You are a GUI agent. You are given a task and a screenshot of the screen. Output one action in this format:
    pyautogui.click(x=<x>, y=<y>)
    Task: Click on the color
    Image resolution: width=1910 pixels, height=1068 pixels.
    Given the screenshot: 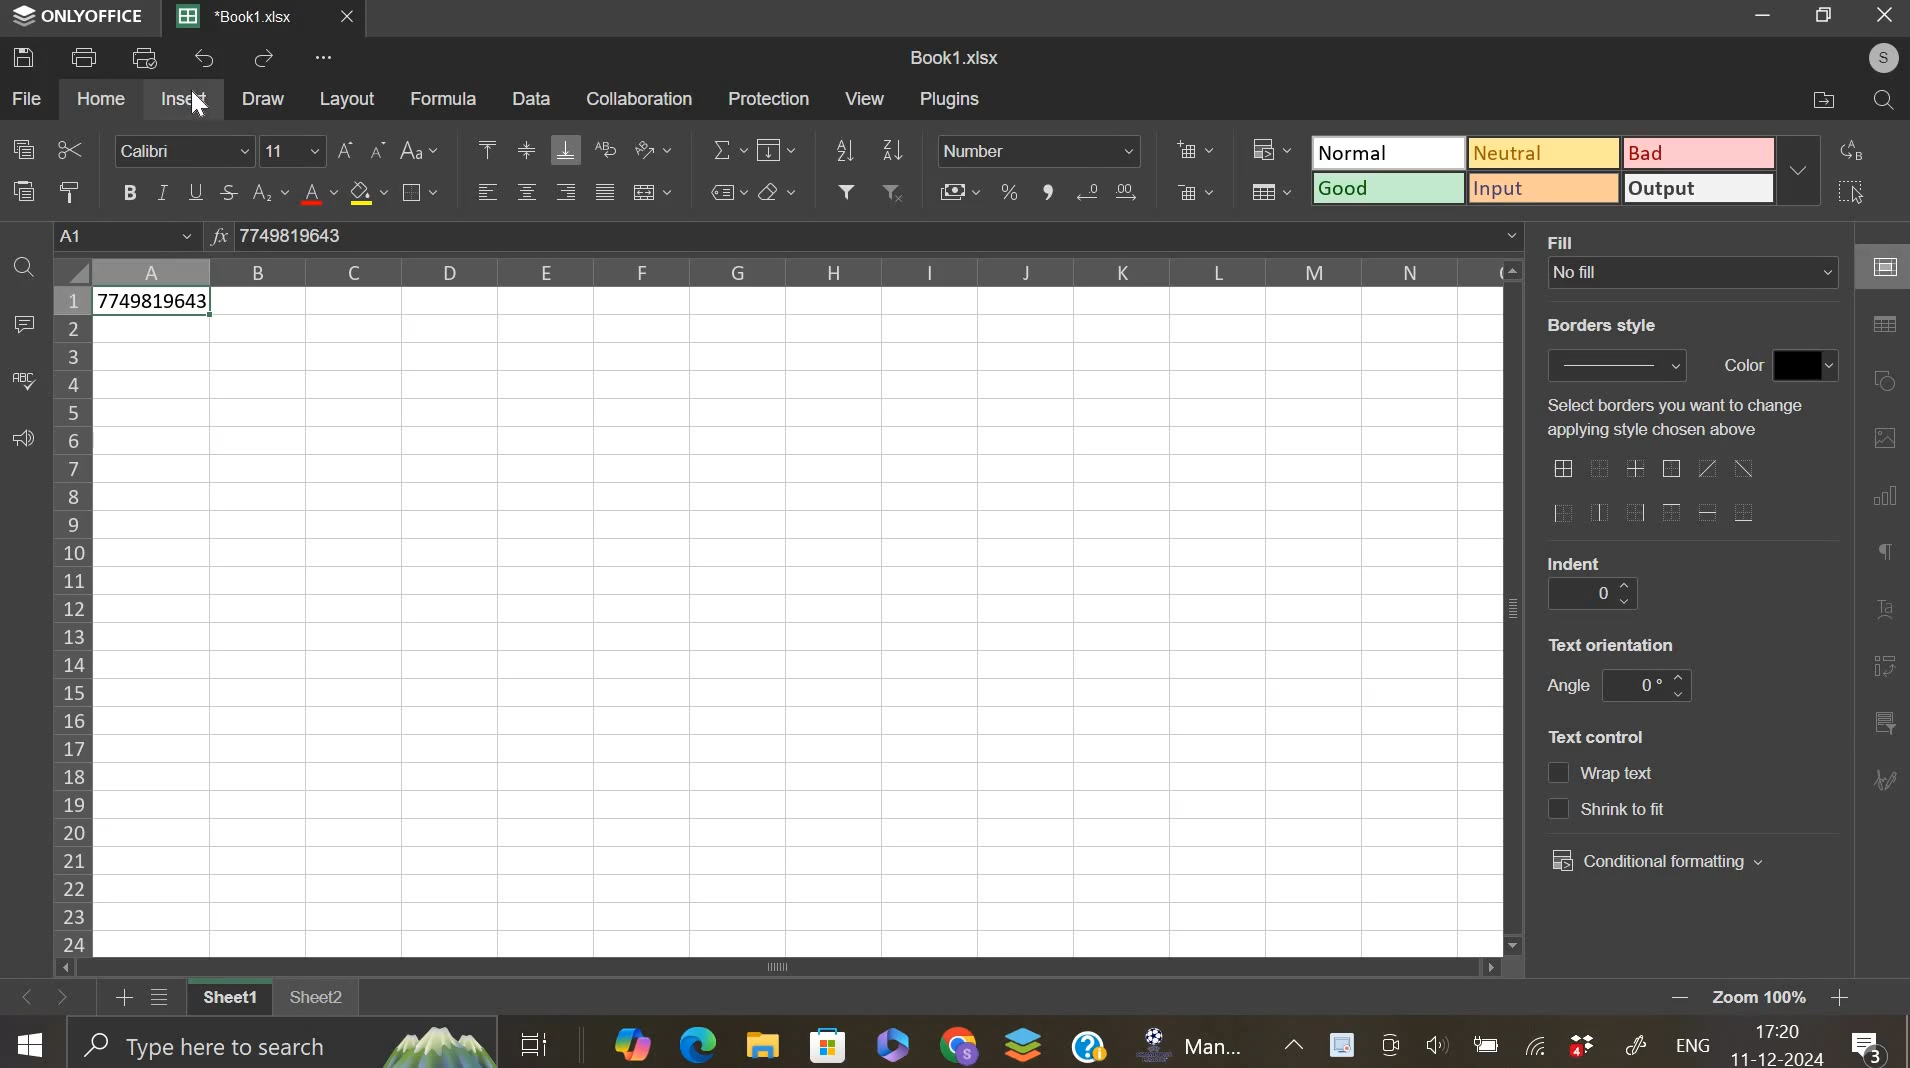 What is the action you would take?
    pyautogui.click(x=1807, y=365)
    